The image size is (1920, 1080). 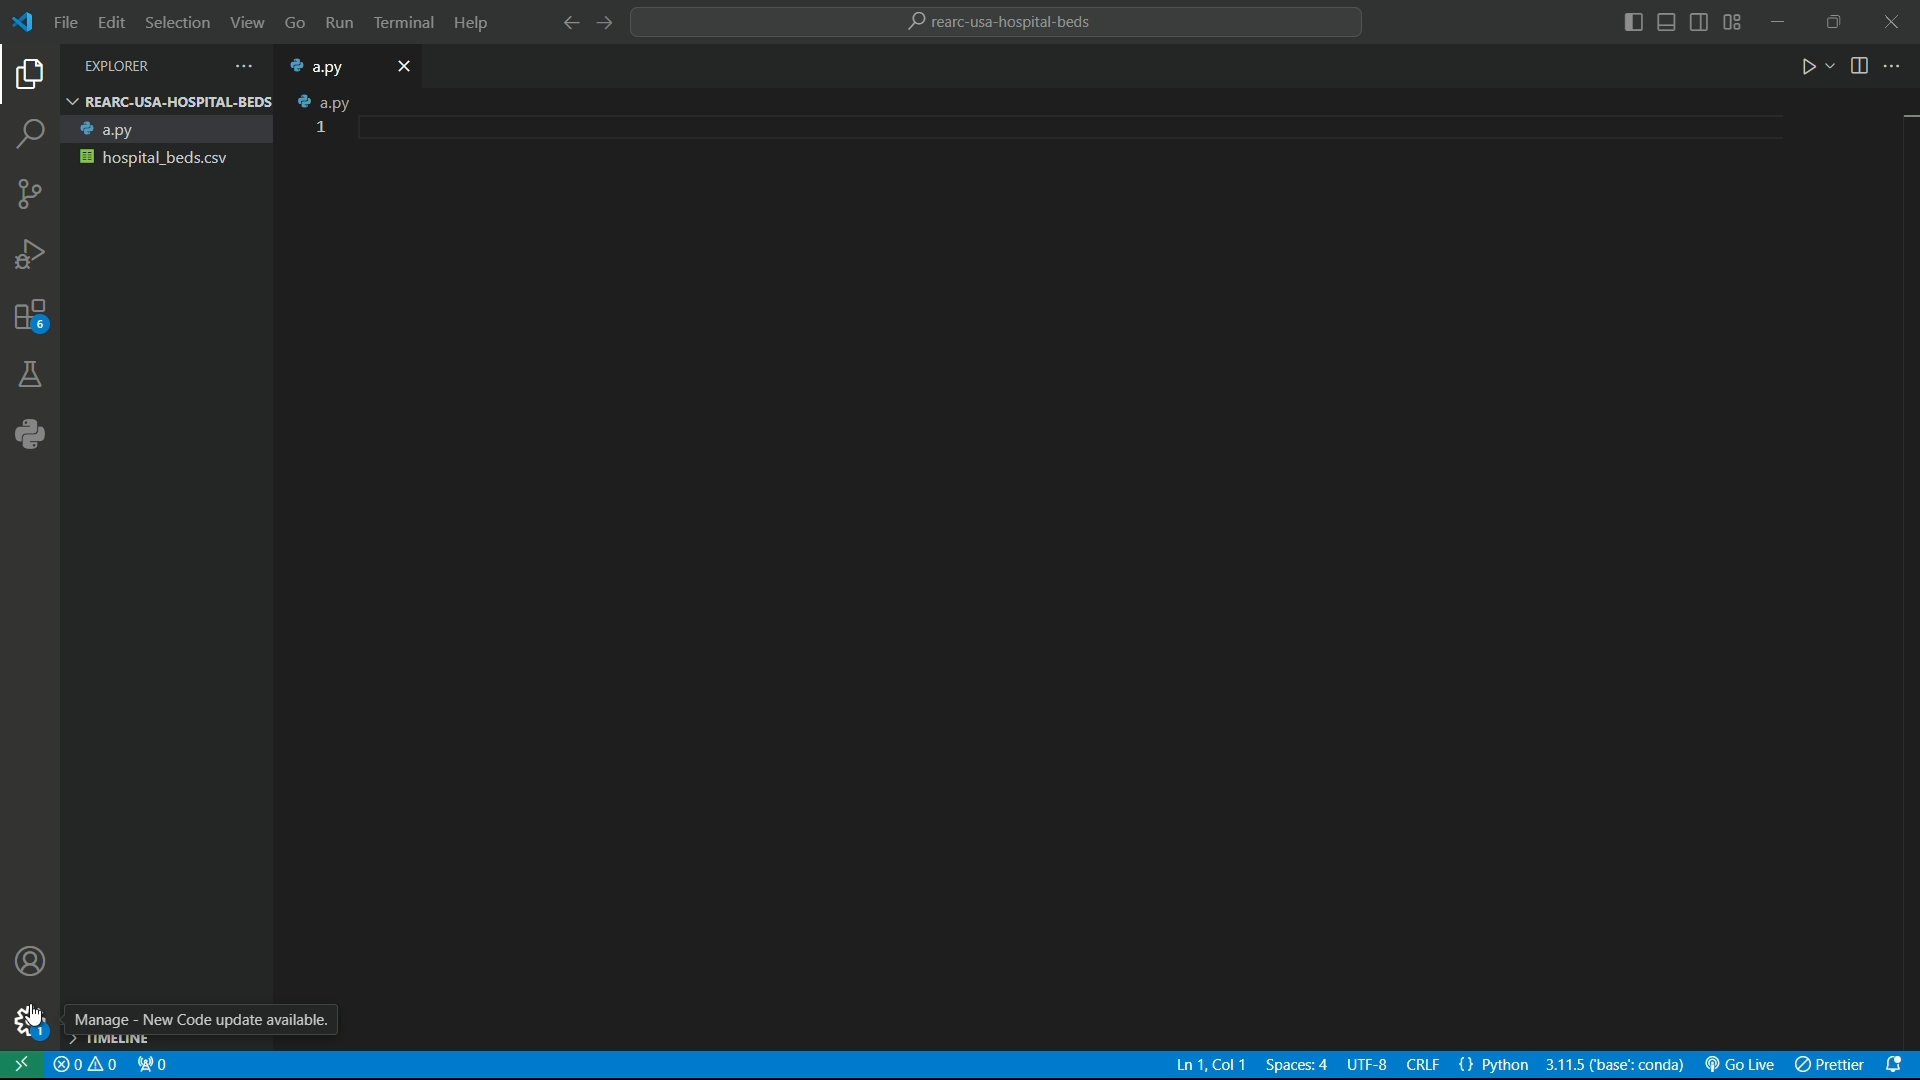 I want to click on Spaces: 4, so click(x=1297, y=1065).